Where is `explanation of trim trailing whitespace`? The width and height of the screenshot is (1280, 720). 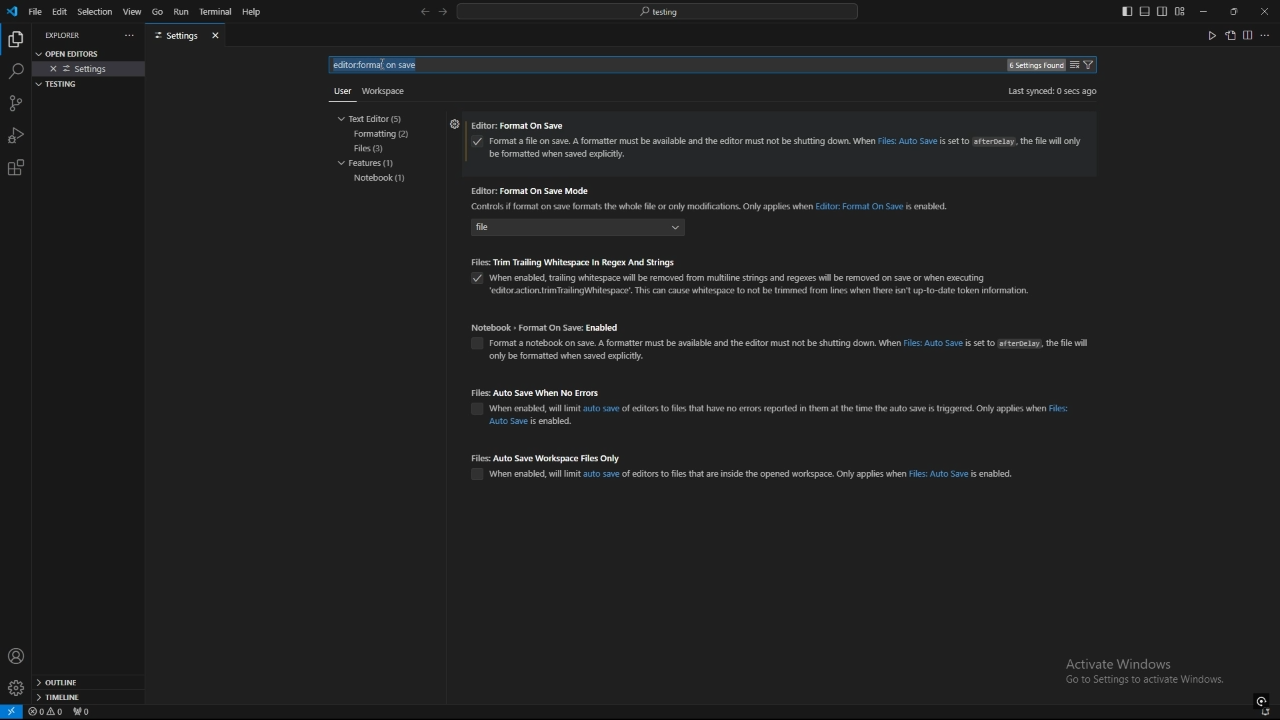 explanation of trim trailing whitespace is located at coordinates (766, 283).